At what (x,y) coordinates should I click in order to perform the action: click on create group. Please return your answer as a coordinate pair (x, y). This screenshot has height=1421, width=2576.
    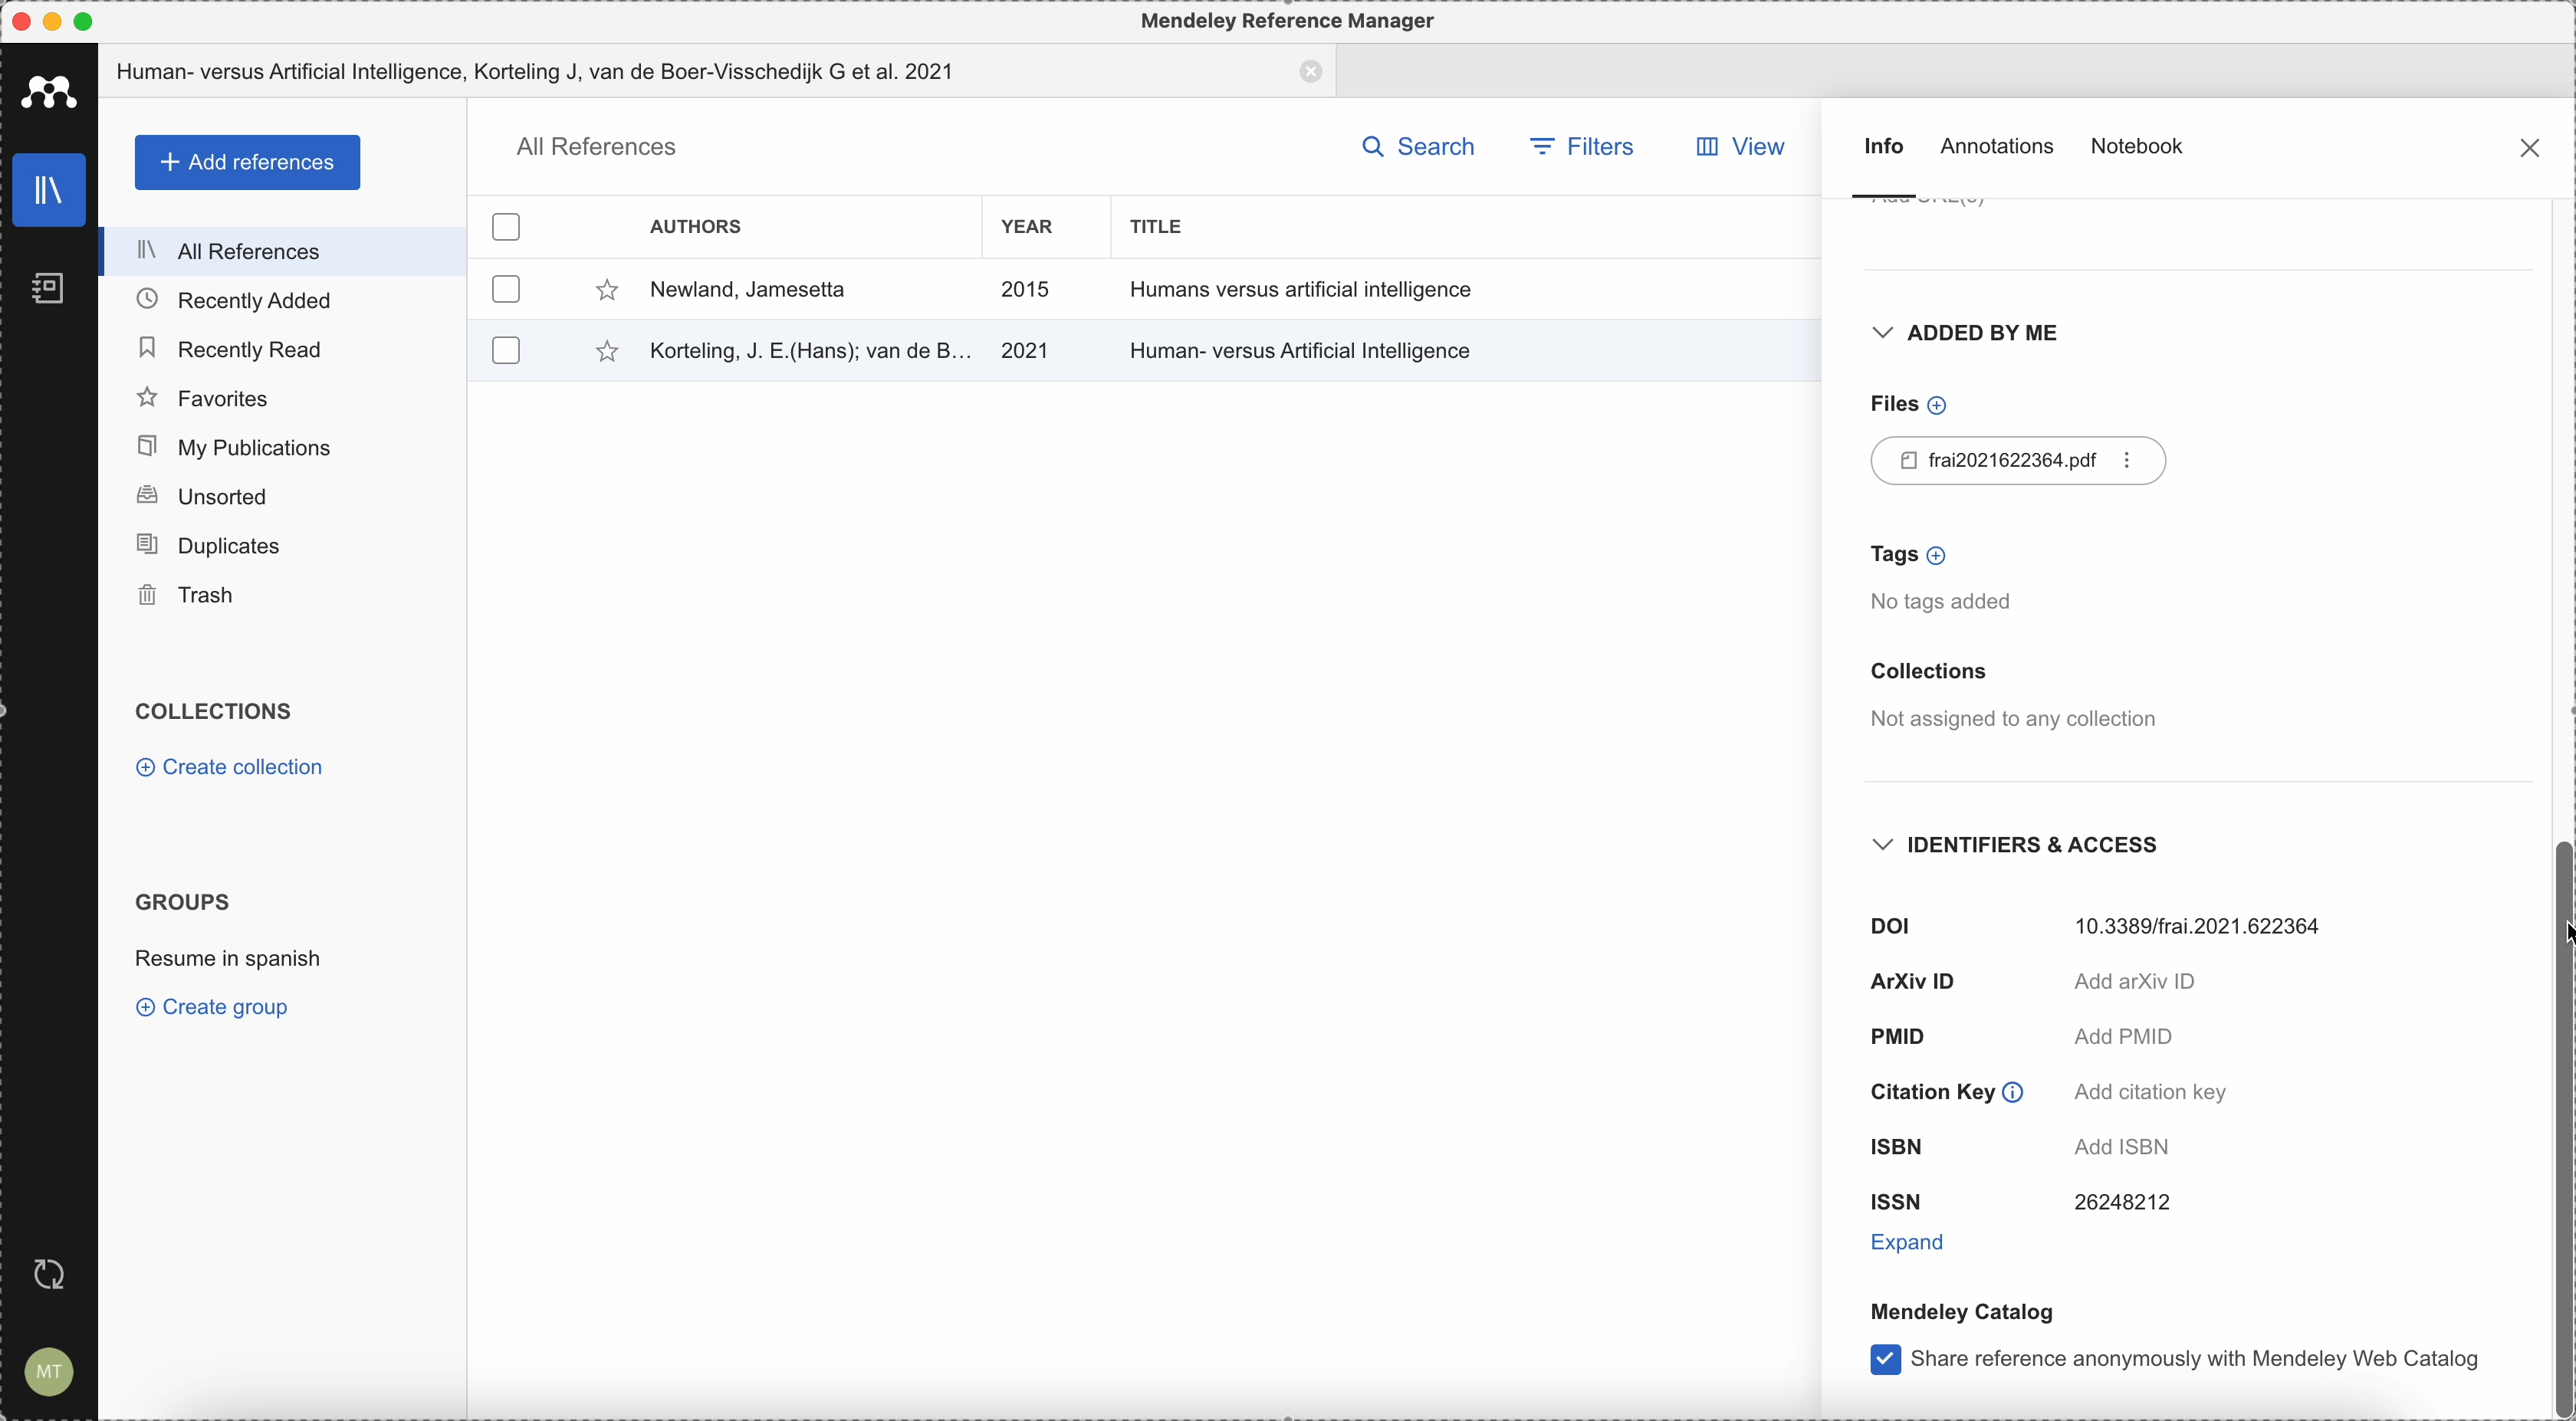
    Looking at the image, I should click on (218, 1010).